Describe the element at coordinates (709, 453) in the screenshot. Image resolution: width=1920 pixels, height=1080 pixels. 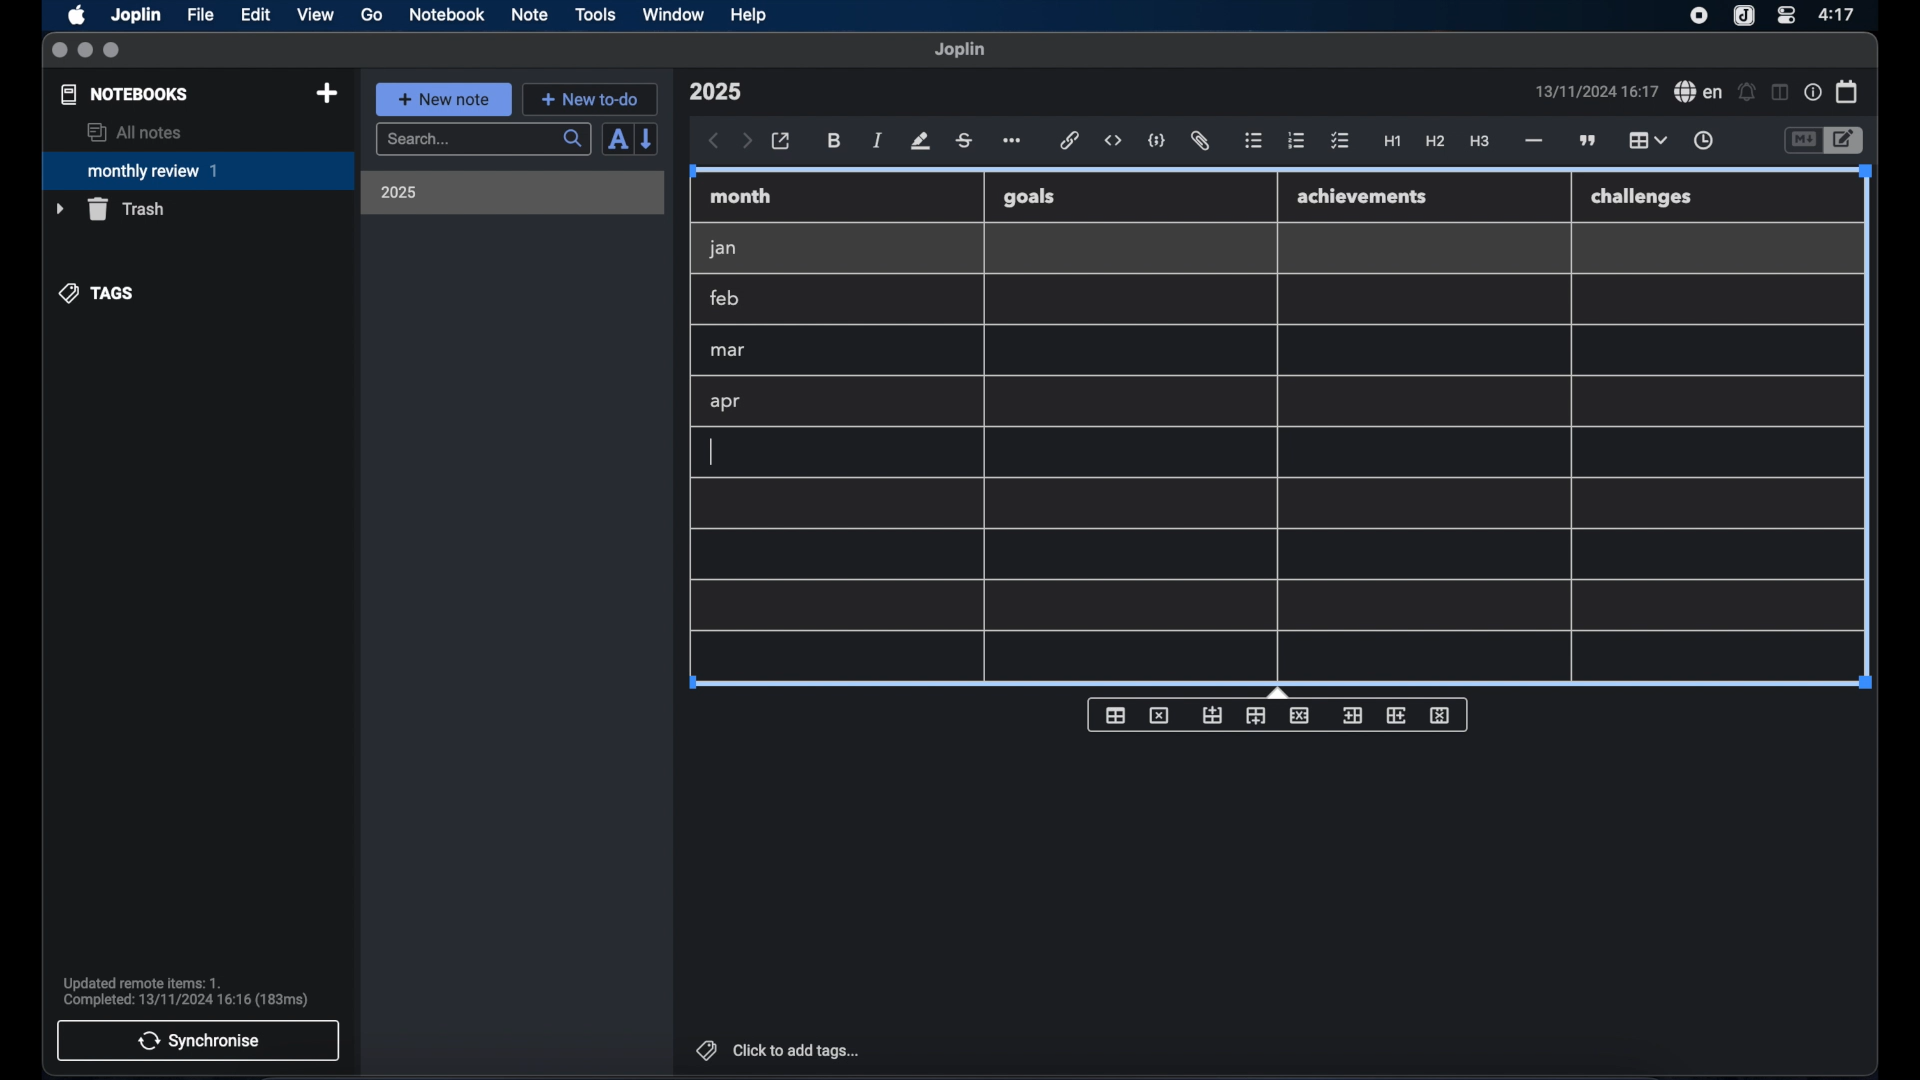
I see `text cursor` at that location.